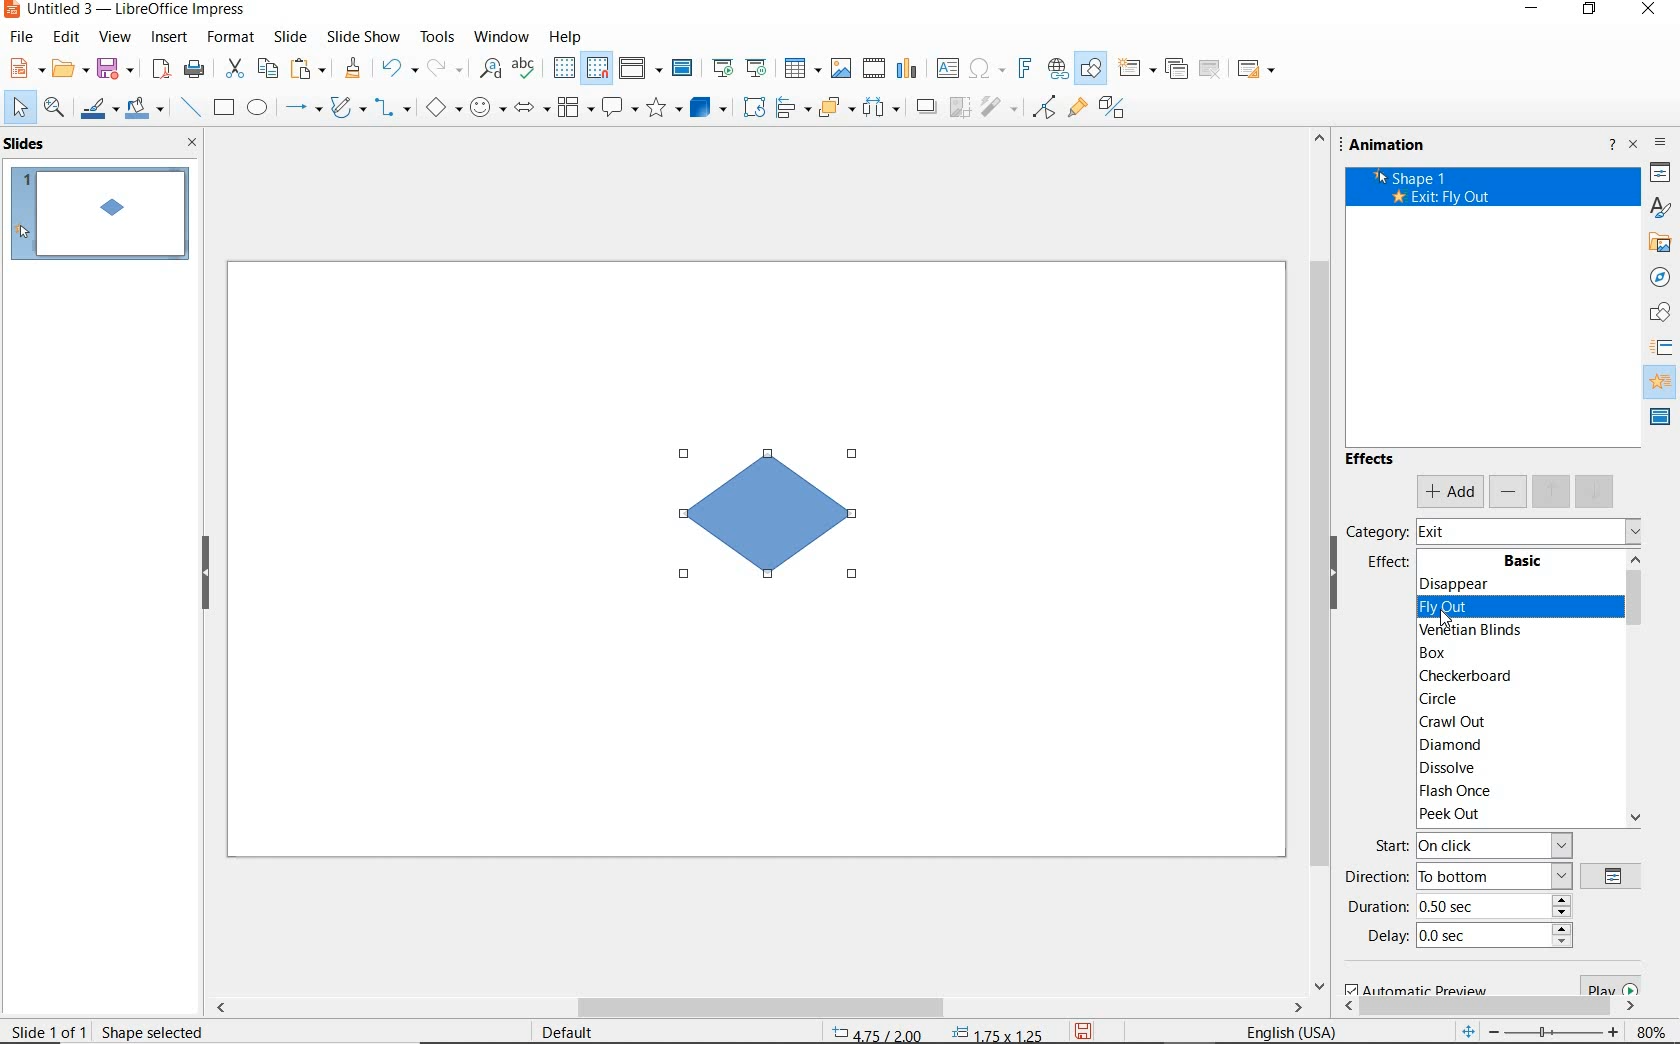  I want to click on file, so click(24, 37).